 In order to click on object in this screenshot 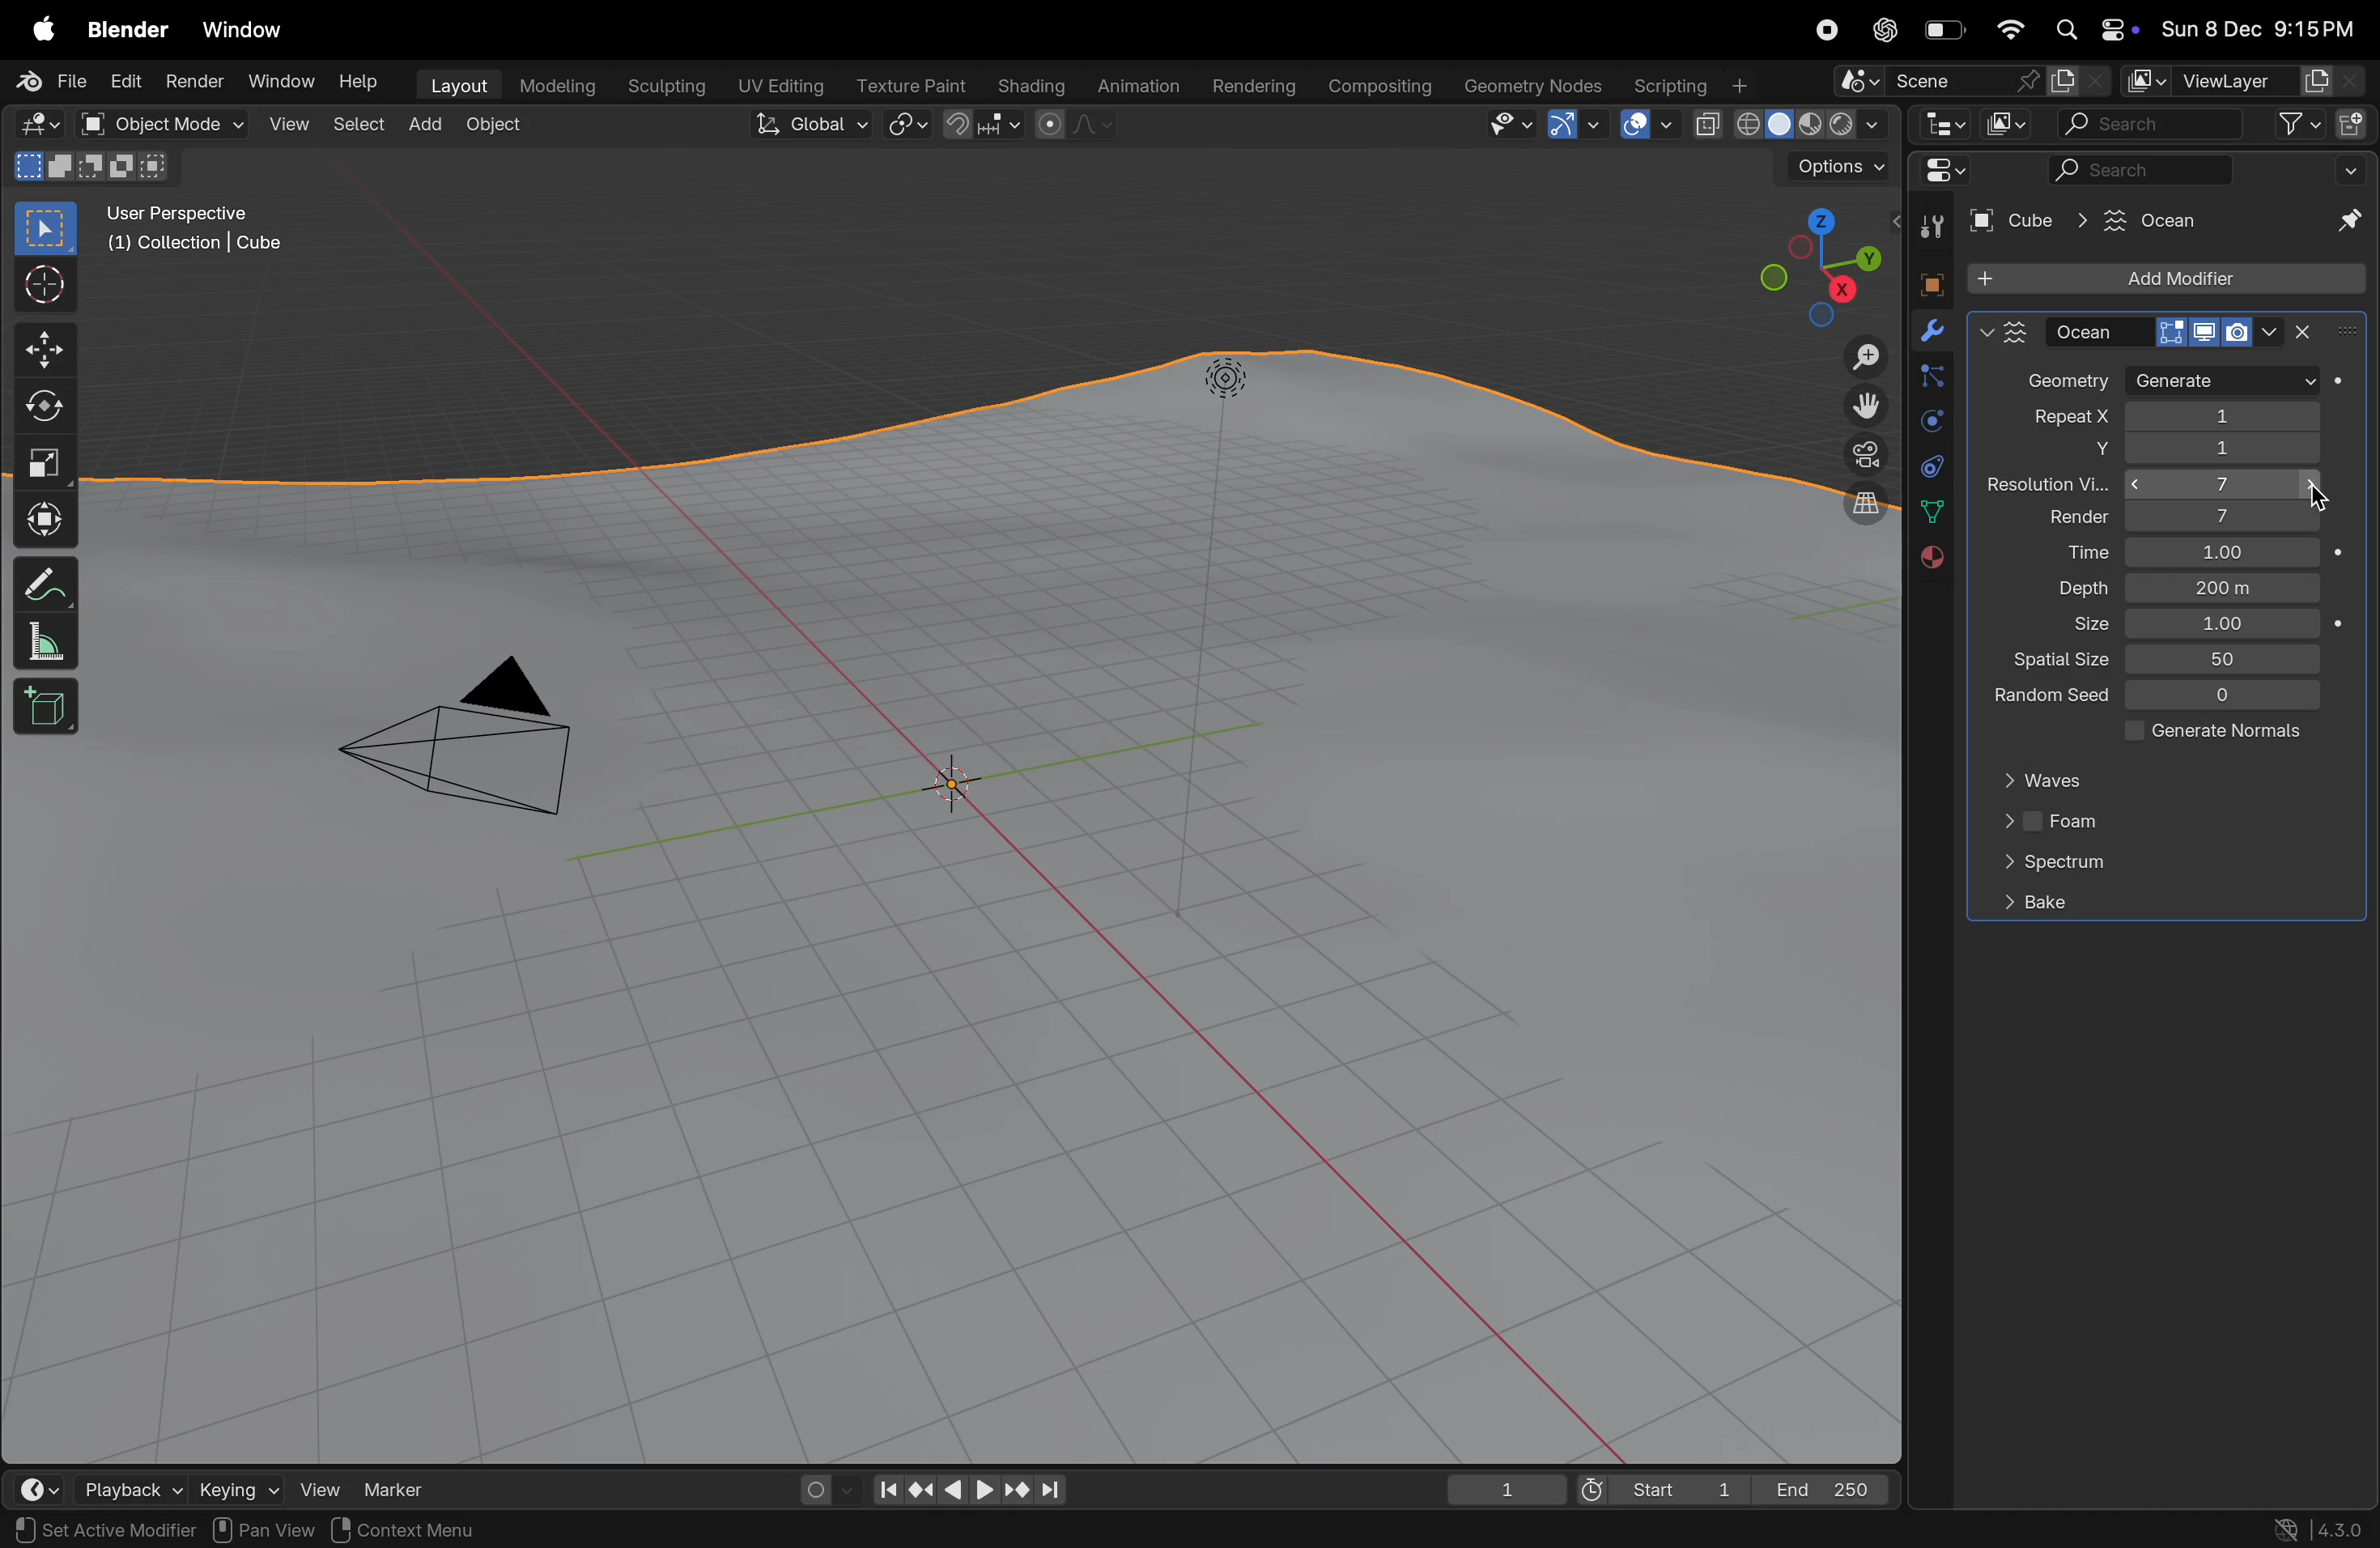, I will do `click(1925, 281)`.